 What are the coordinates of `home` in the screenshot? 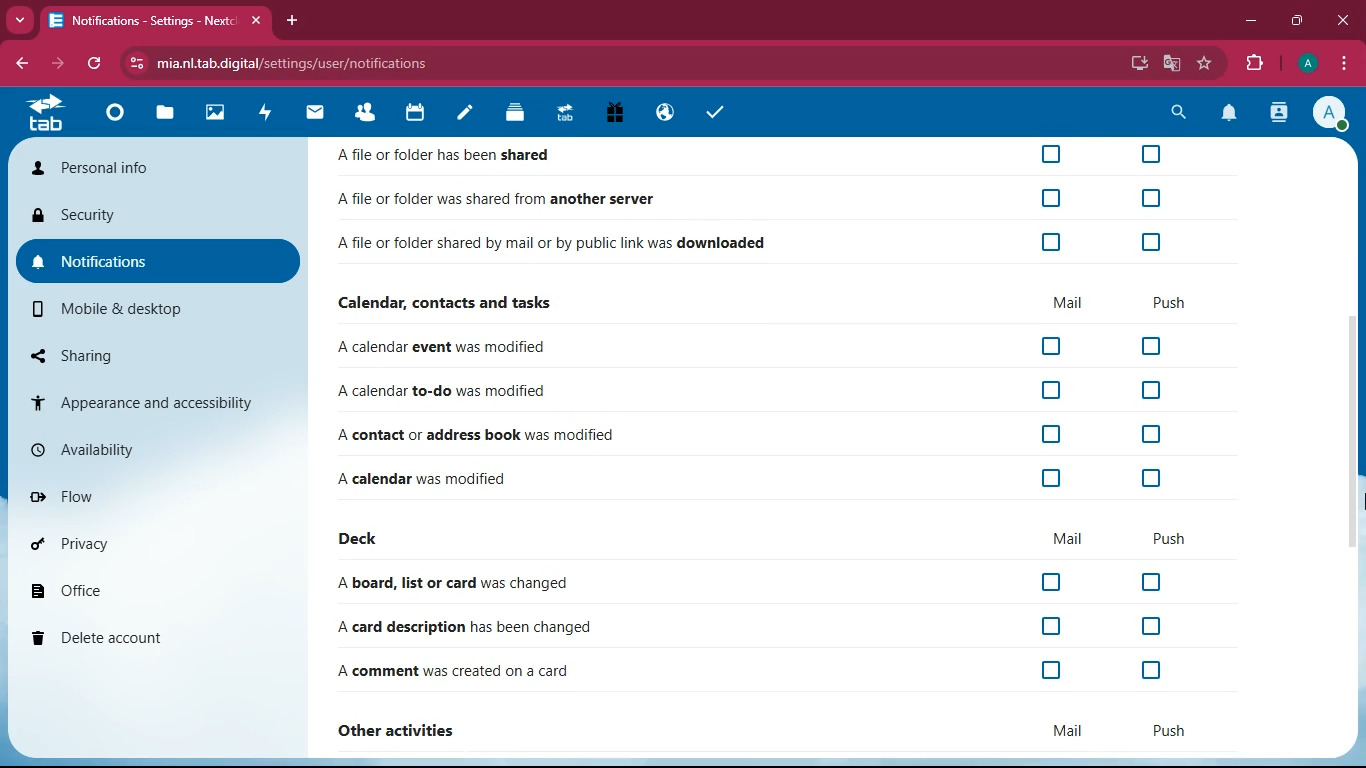 It's located at (44, 112).